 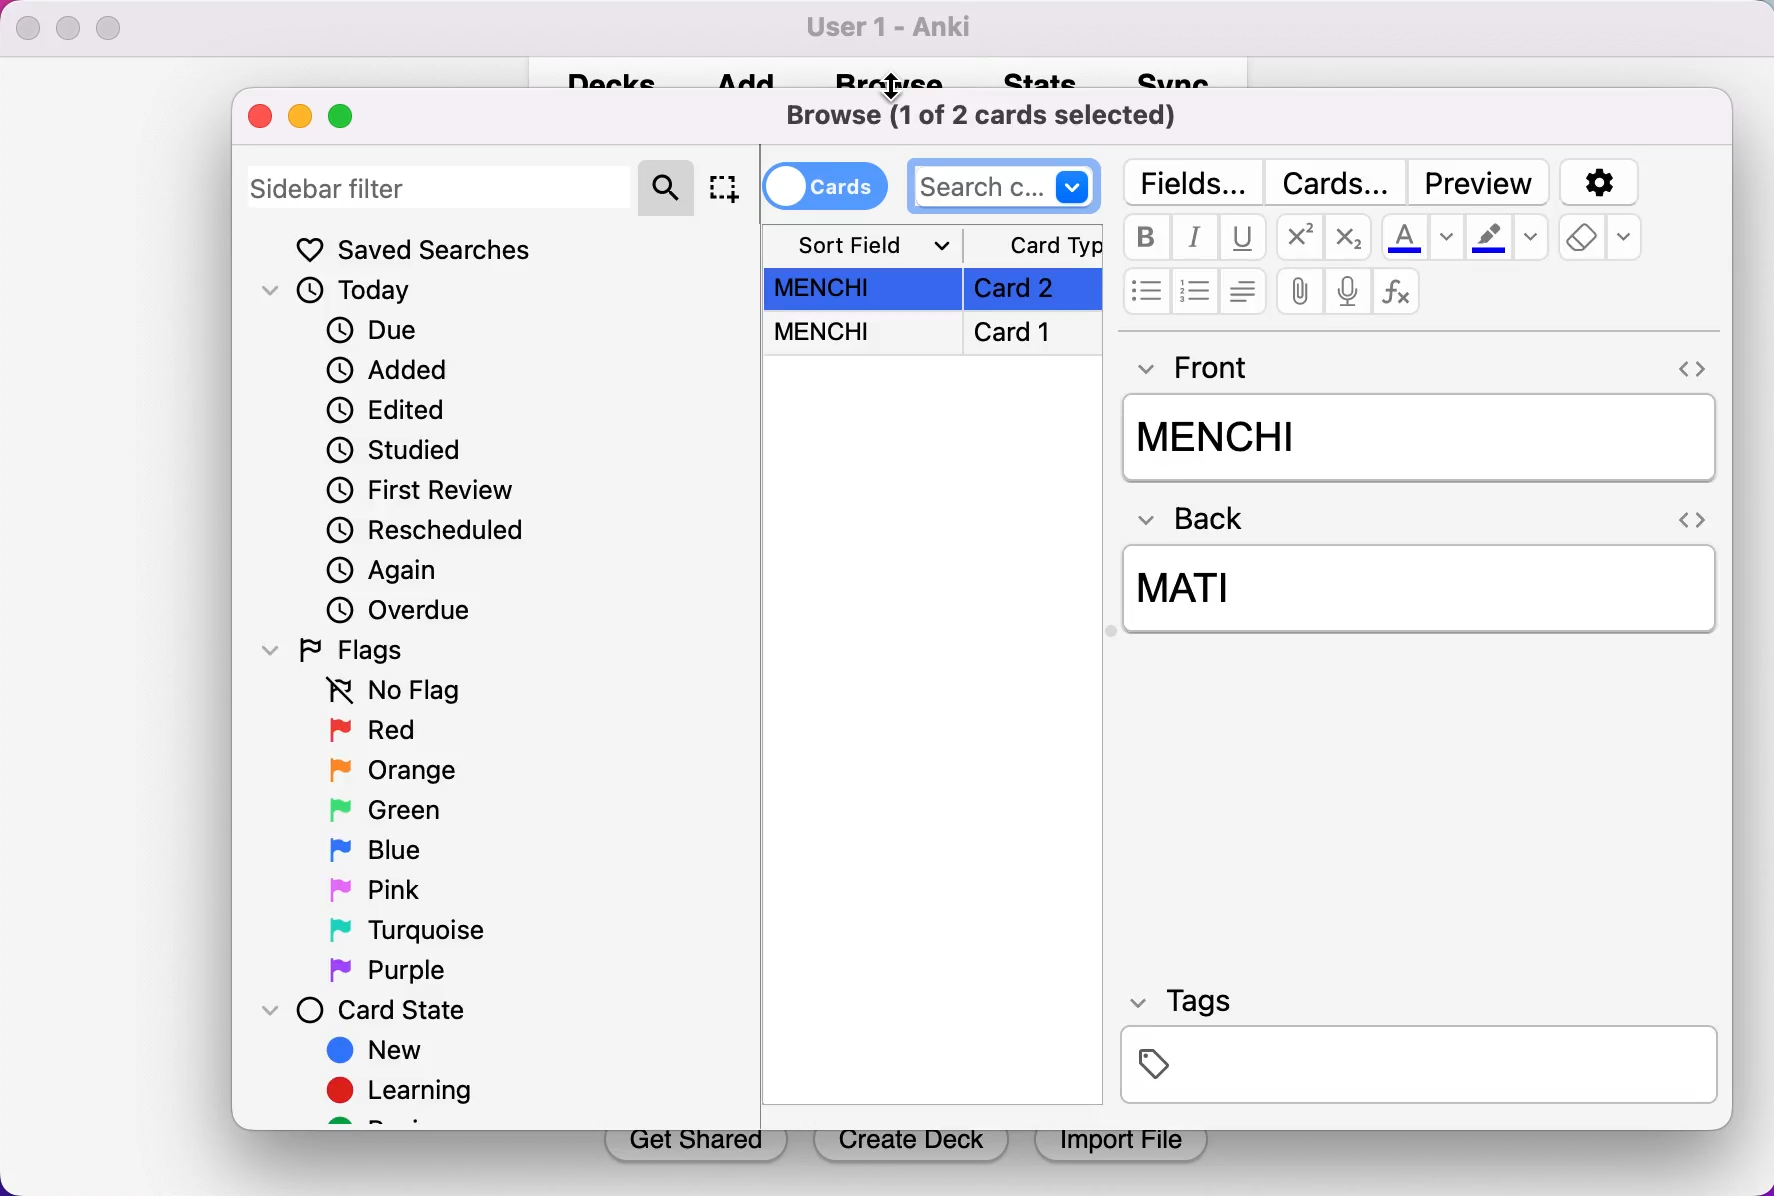 I want to click on equations, so click(x=1401, y=293).